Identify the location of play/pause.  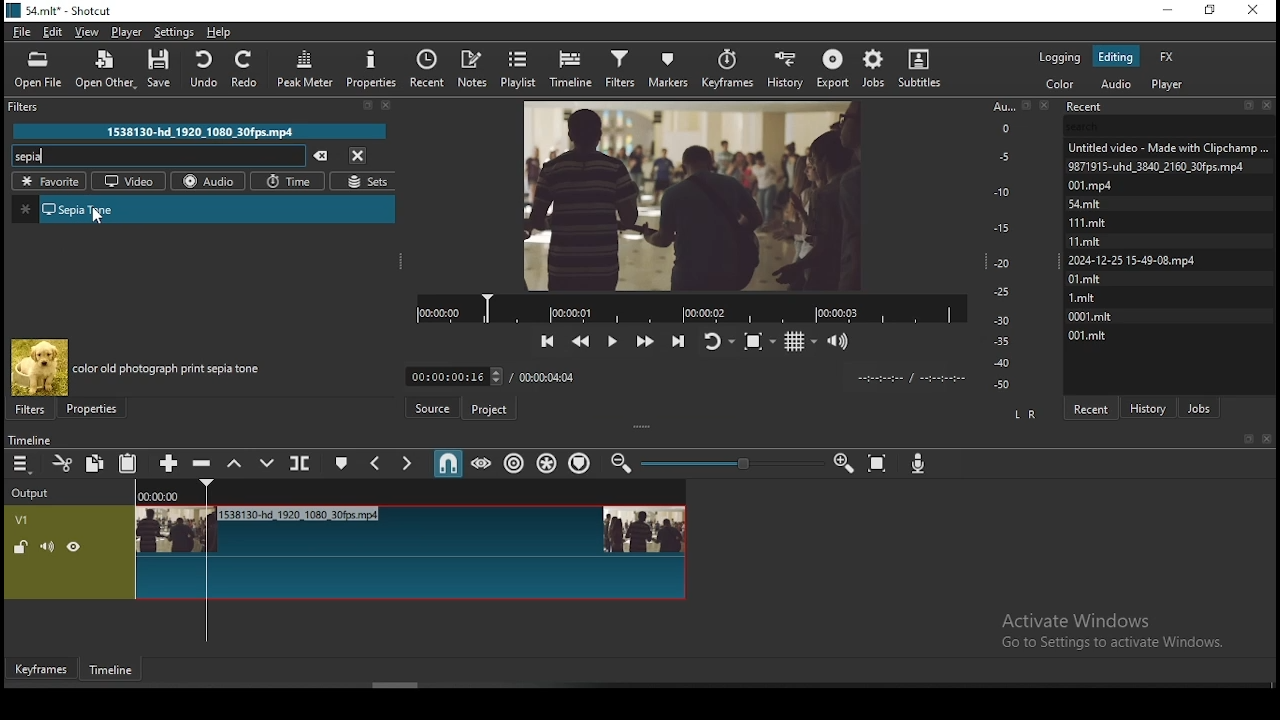
(614, 335).